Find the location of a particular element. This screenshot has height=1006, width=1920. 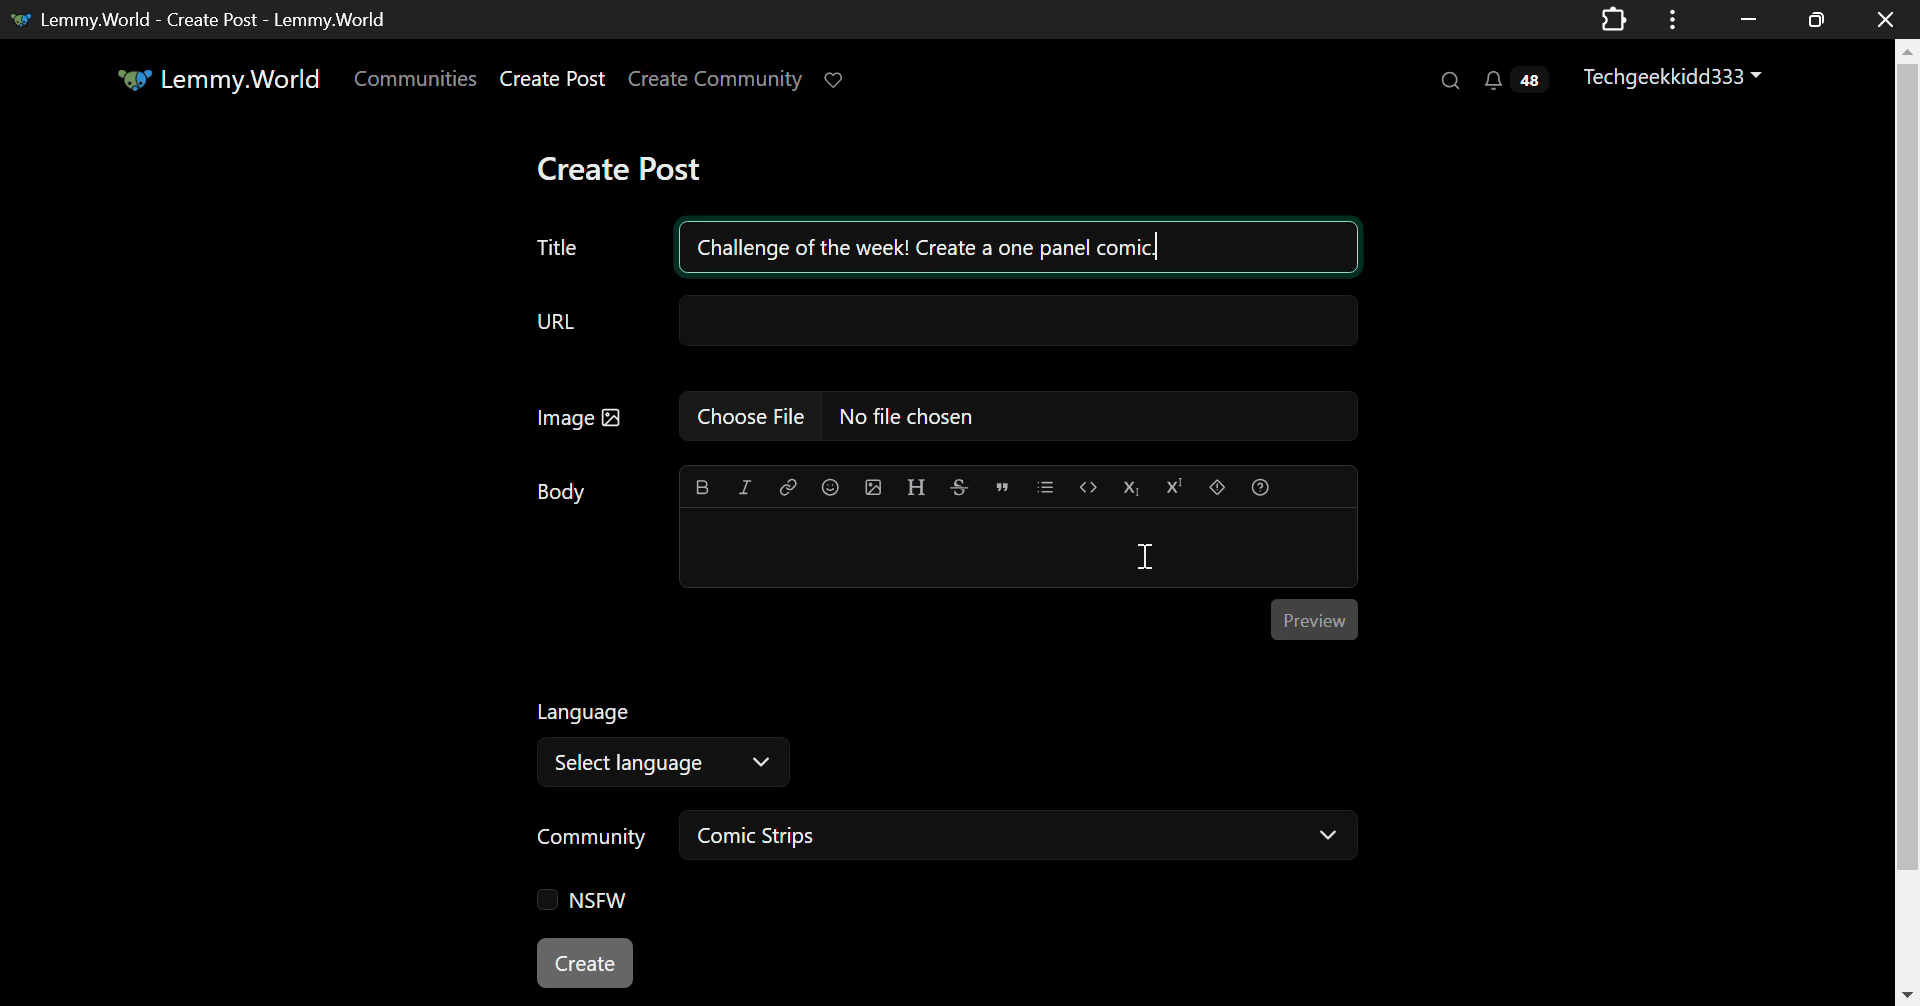

Create Post is located at coordinates (628, 168).